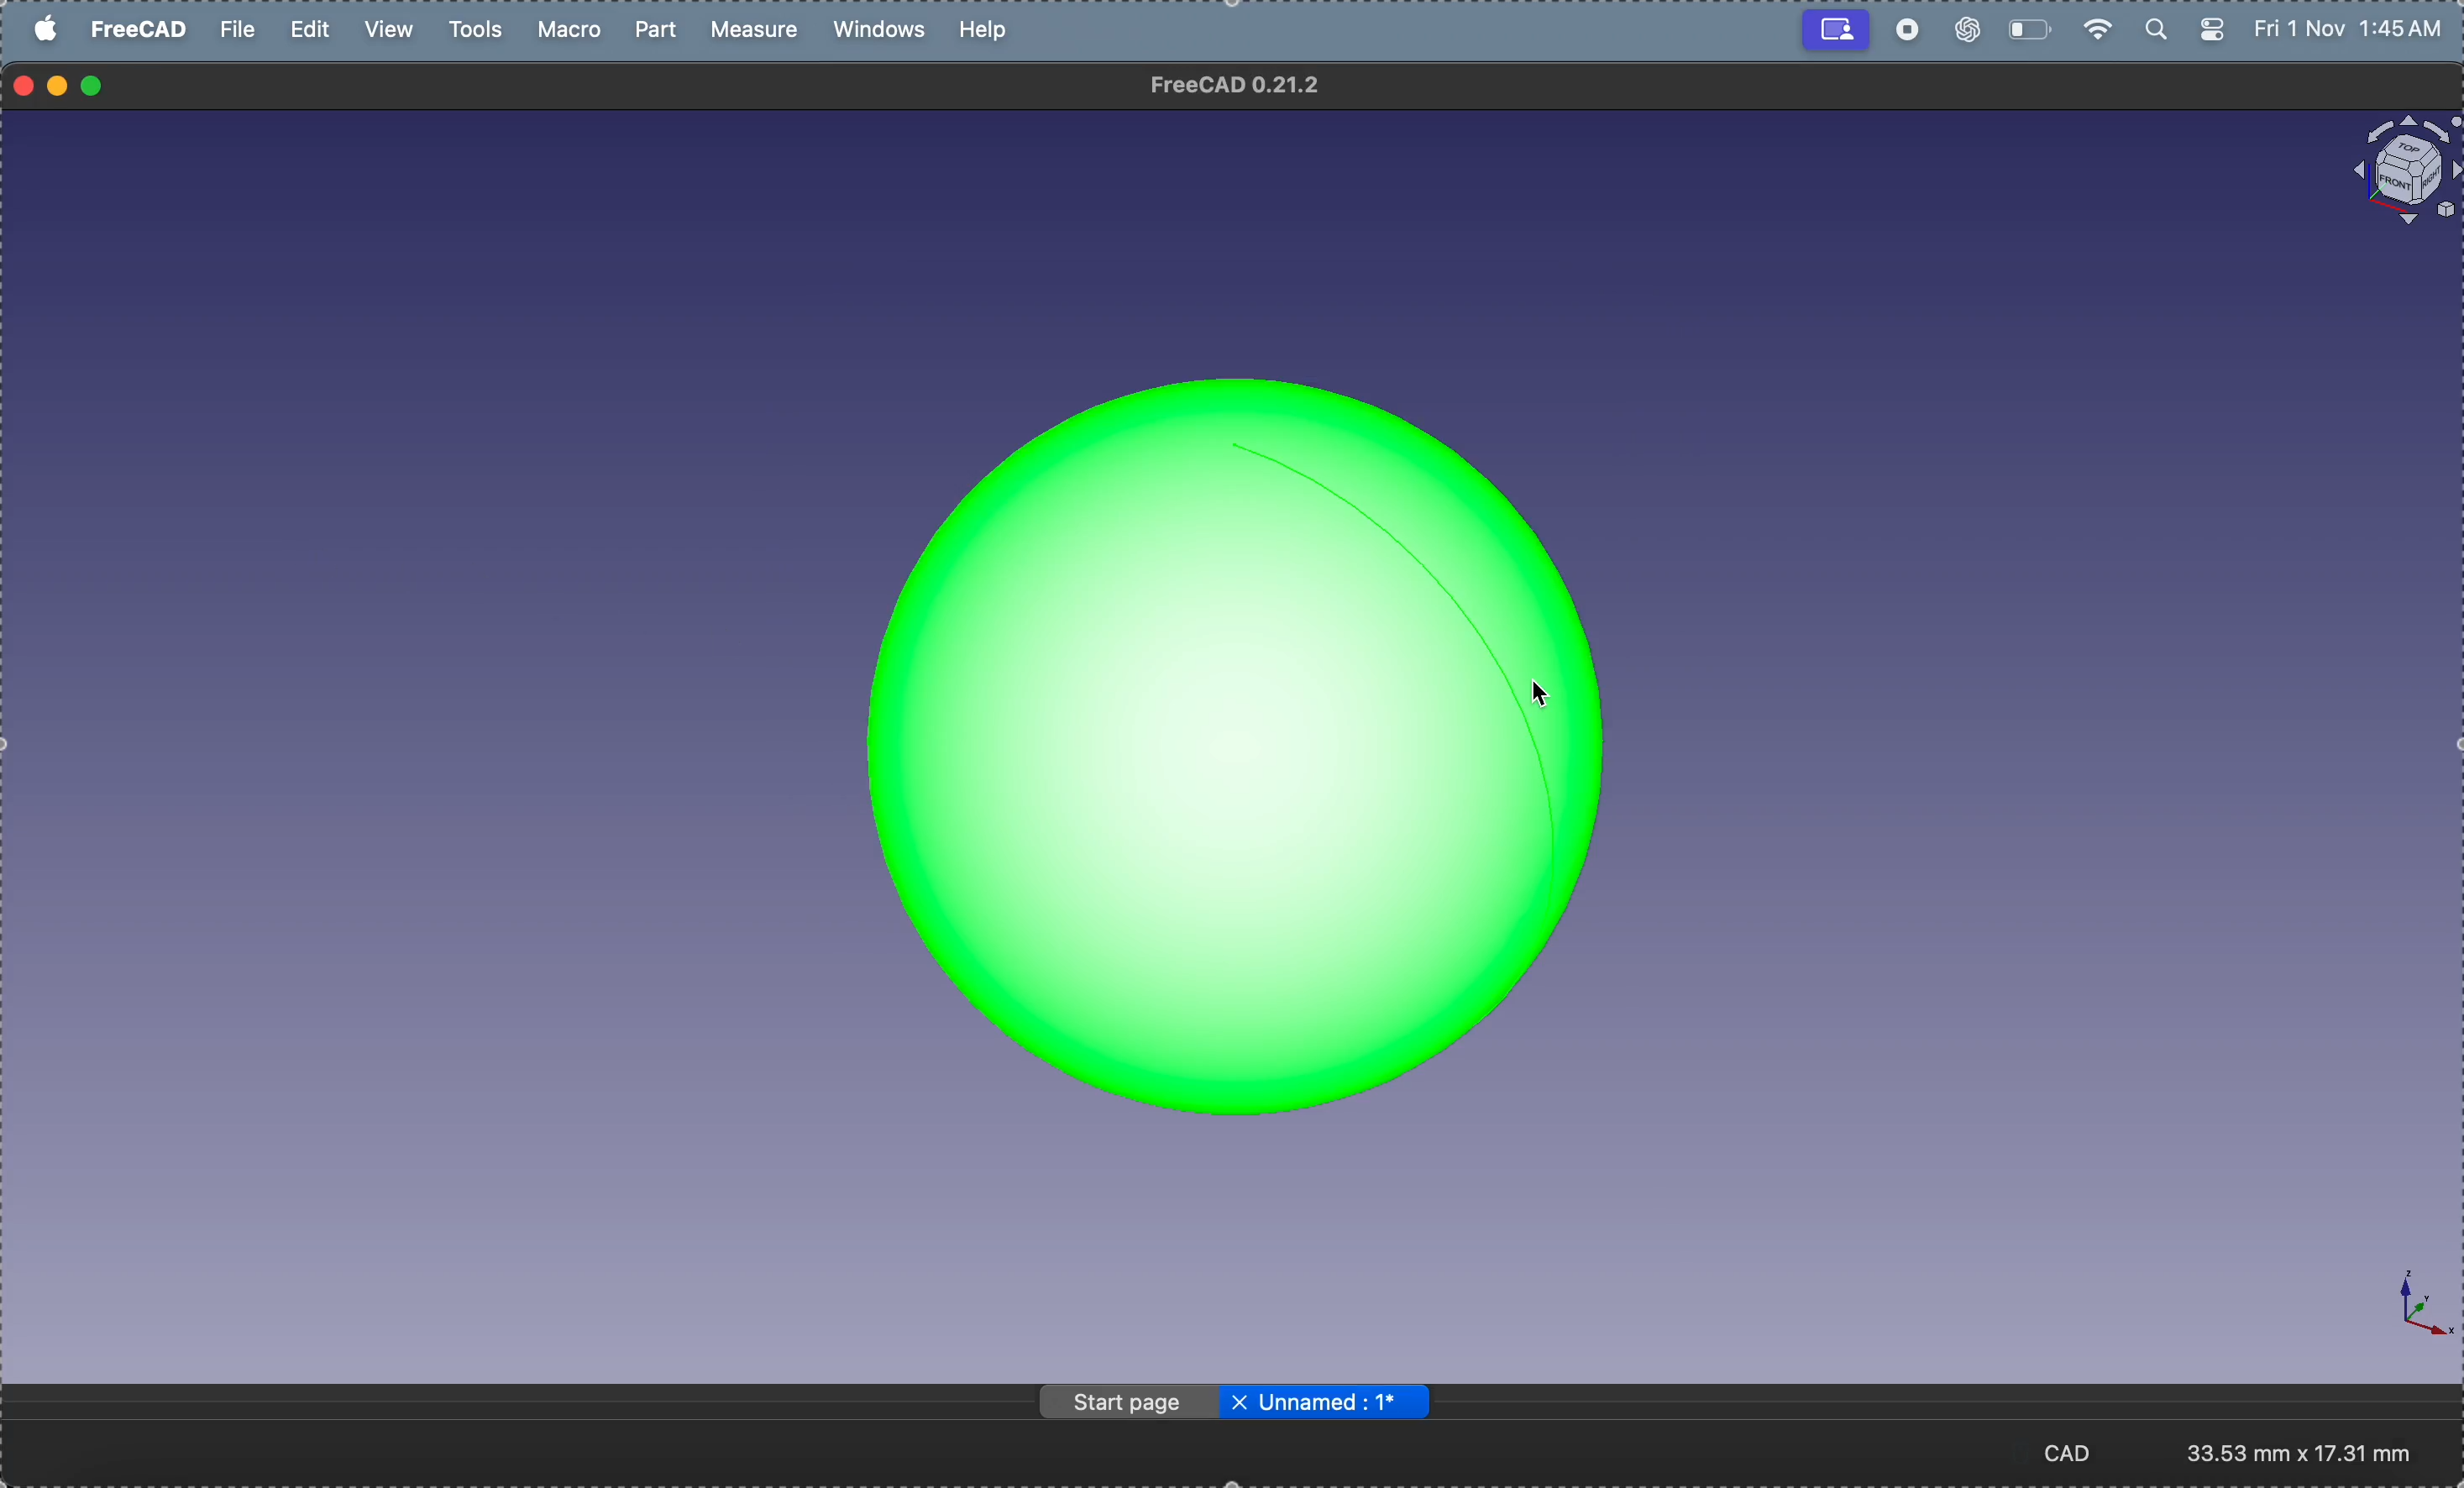  I want to click on view, so click(392, 28).